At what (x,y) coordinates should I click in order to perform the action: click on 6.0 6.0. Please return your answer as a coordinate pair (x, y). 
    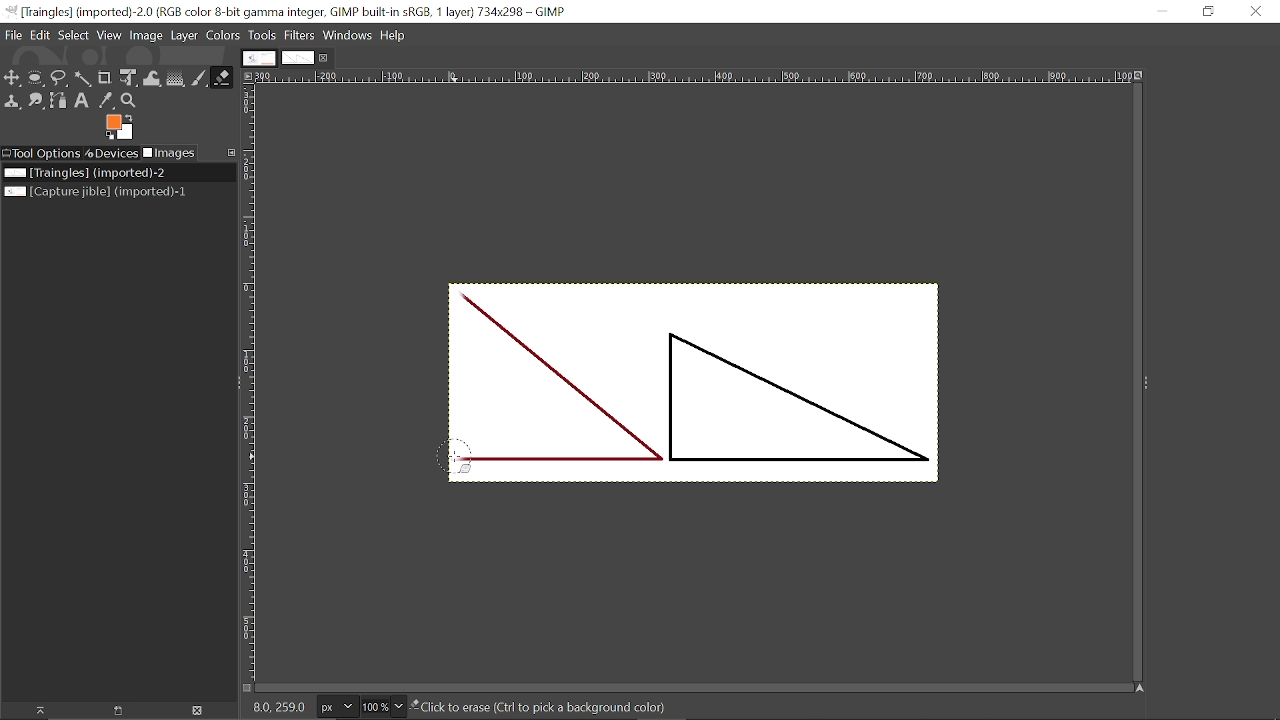
    Looking at the image, I should click on (283, 707).